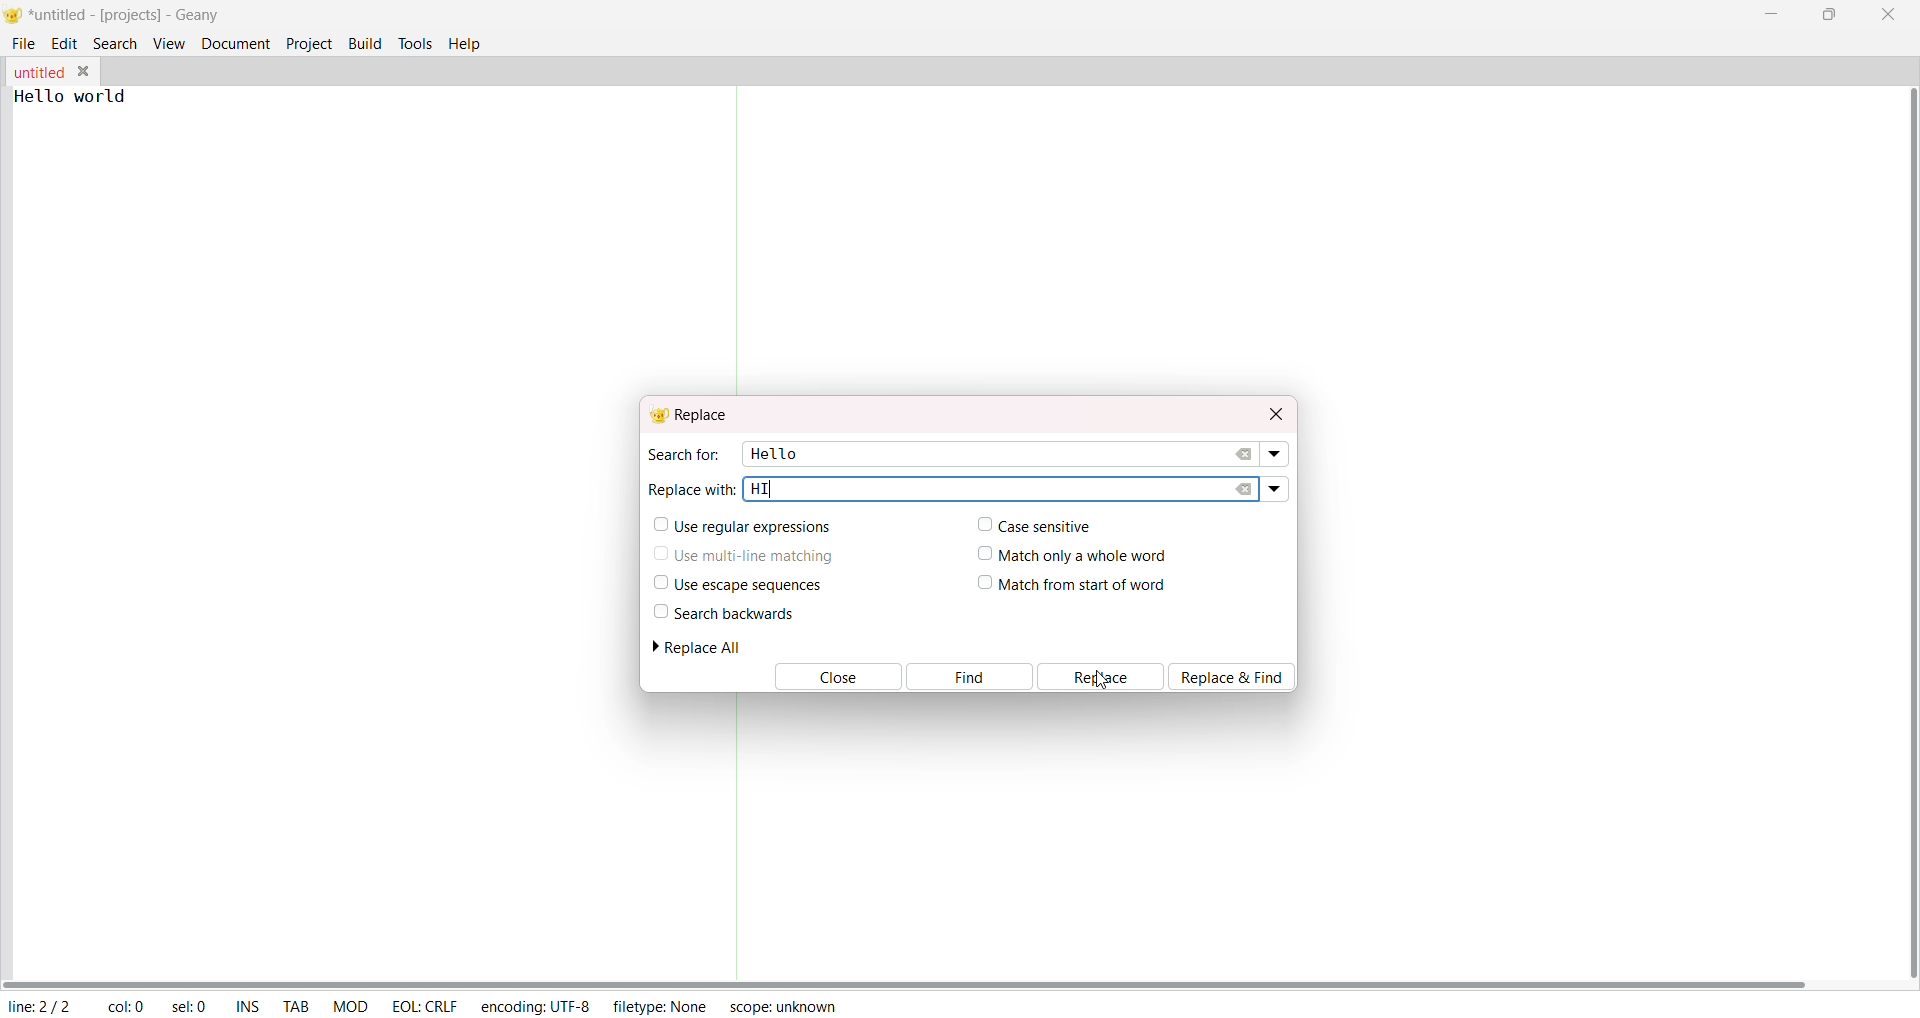 The image size is (1920, 1018). I want to click on use regular expressions, so click(744, 527).